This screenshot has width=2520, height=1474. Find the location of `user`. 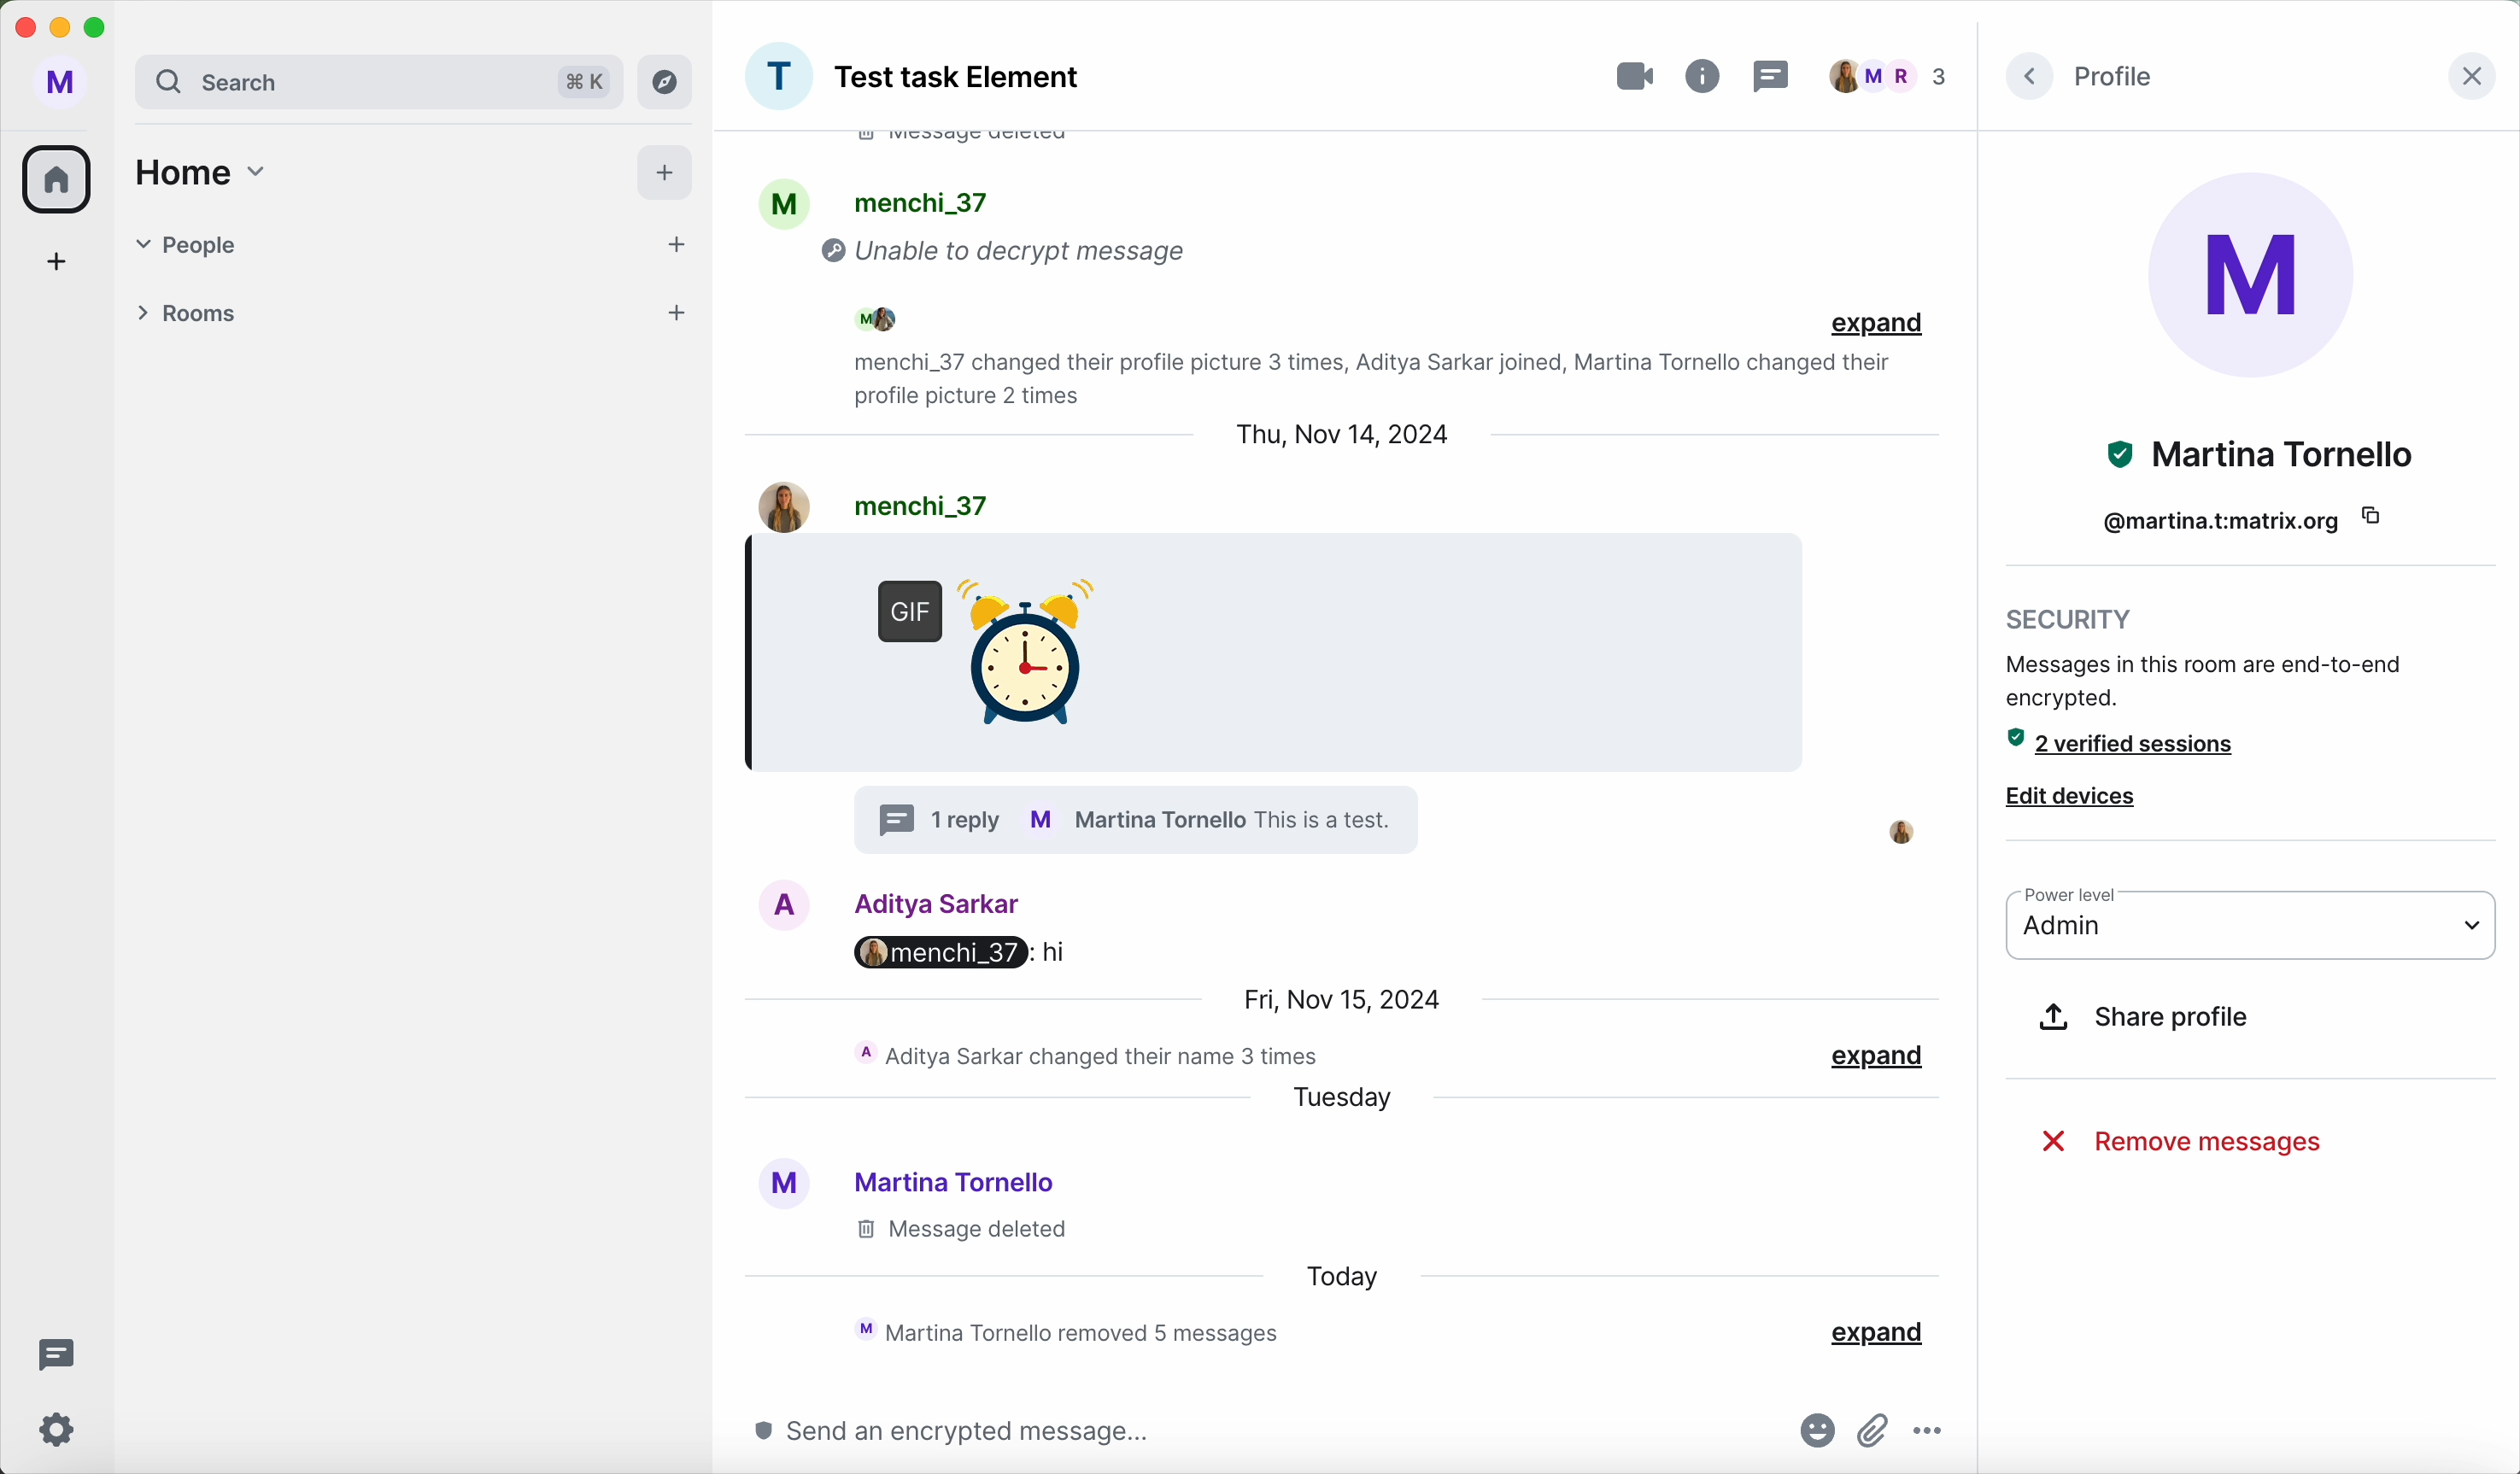

user is located at coordinates (913, 502).